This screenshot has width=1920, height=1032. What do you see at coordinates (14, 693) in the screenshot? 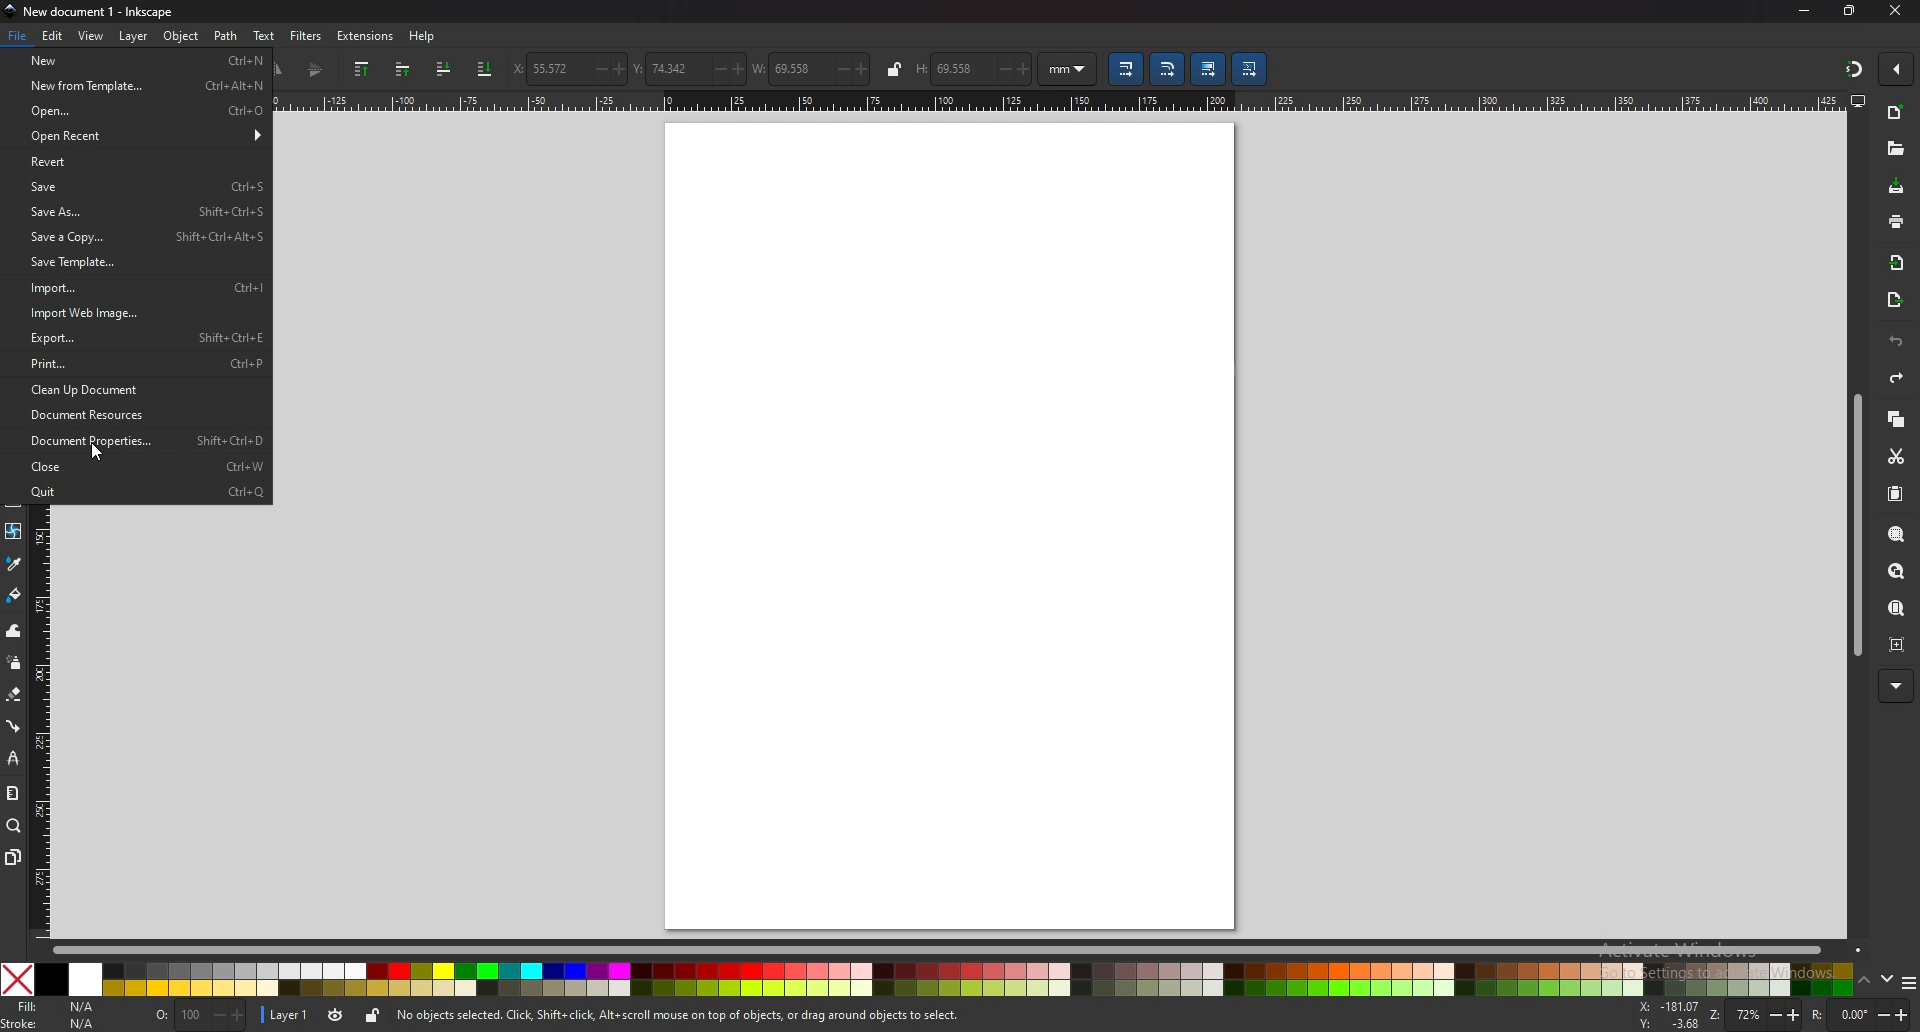
I see `erase` at bounding box center [14, 693].